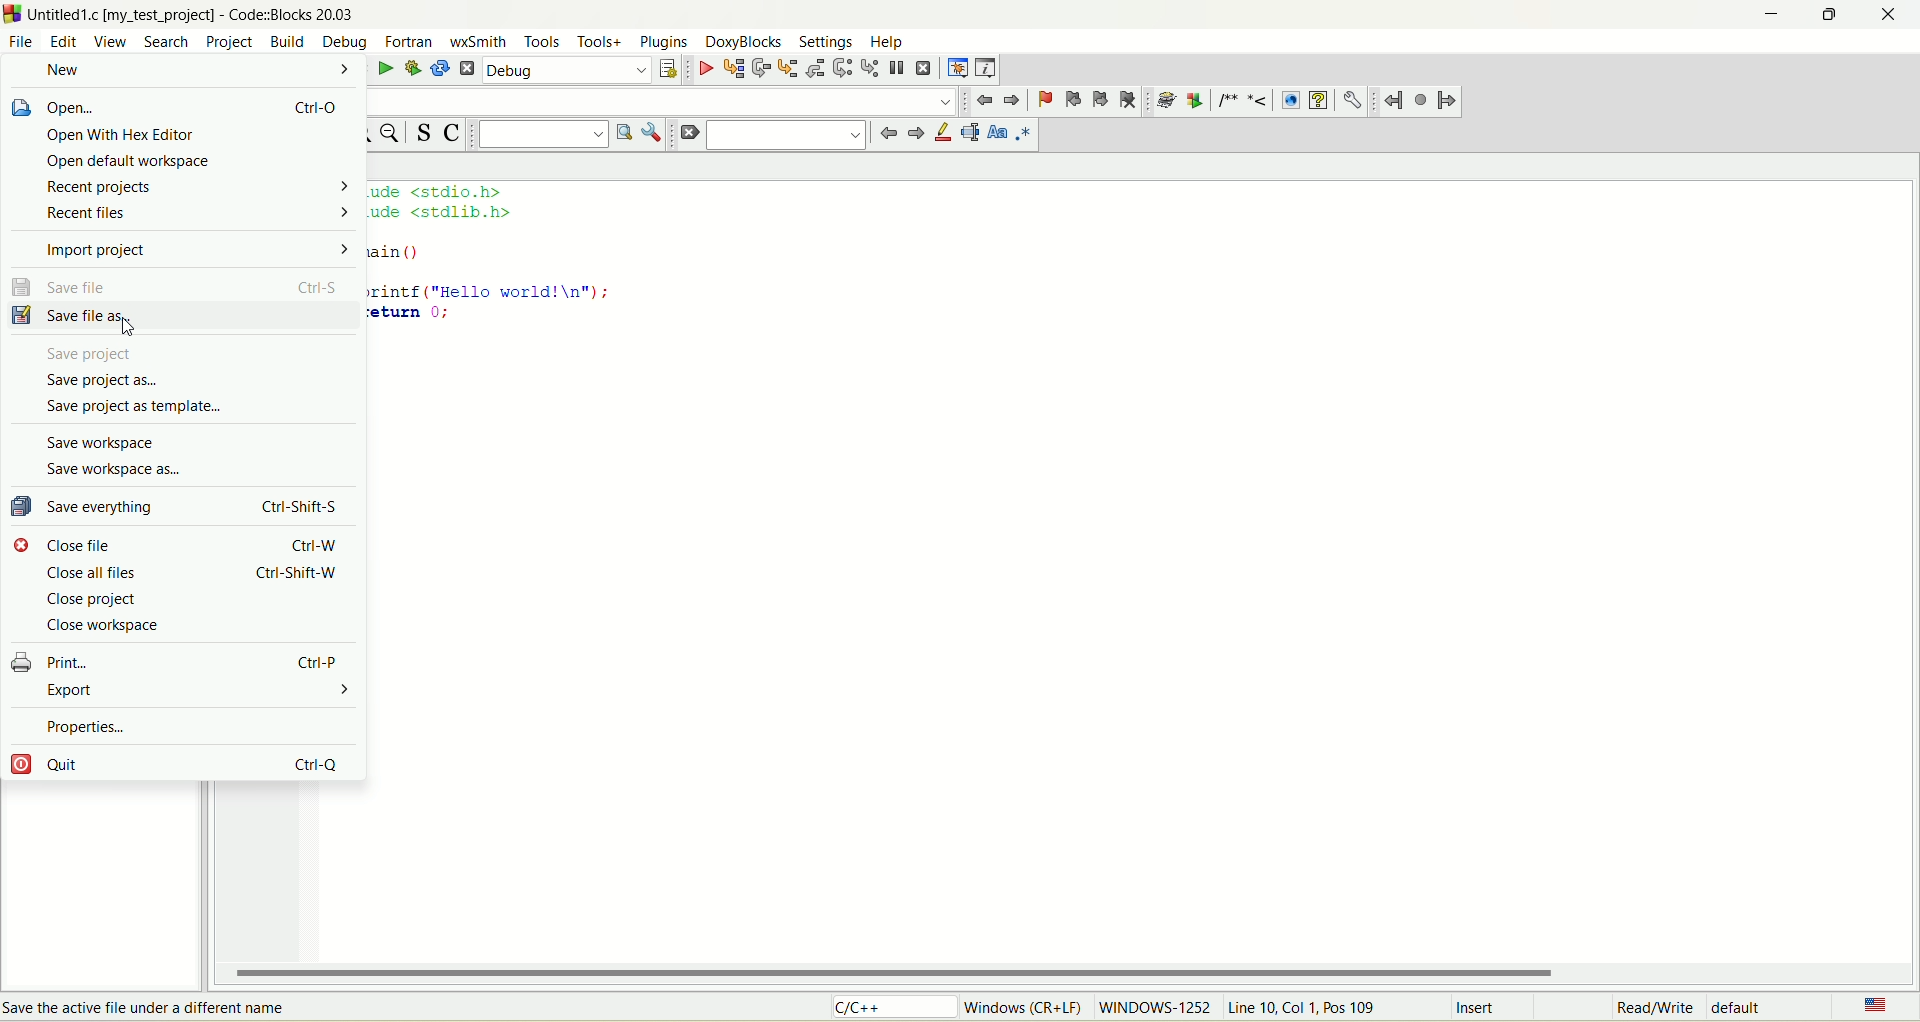 This screenshot has width=1920, height=1022. Describe the element at coordinates (66, 42) in the screenshot. I see `edit` at that location.